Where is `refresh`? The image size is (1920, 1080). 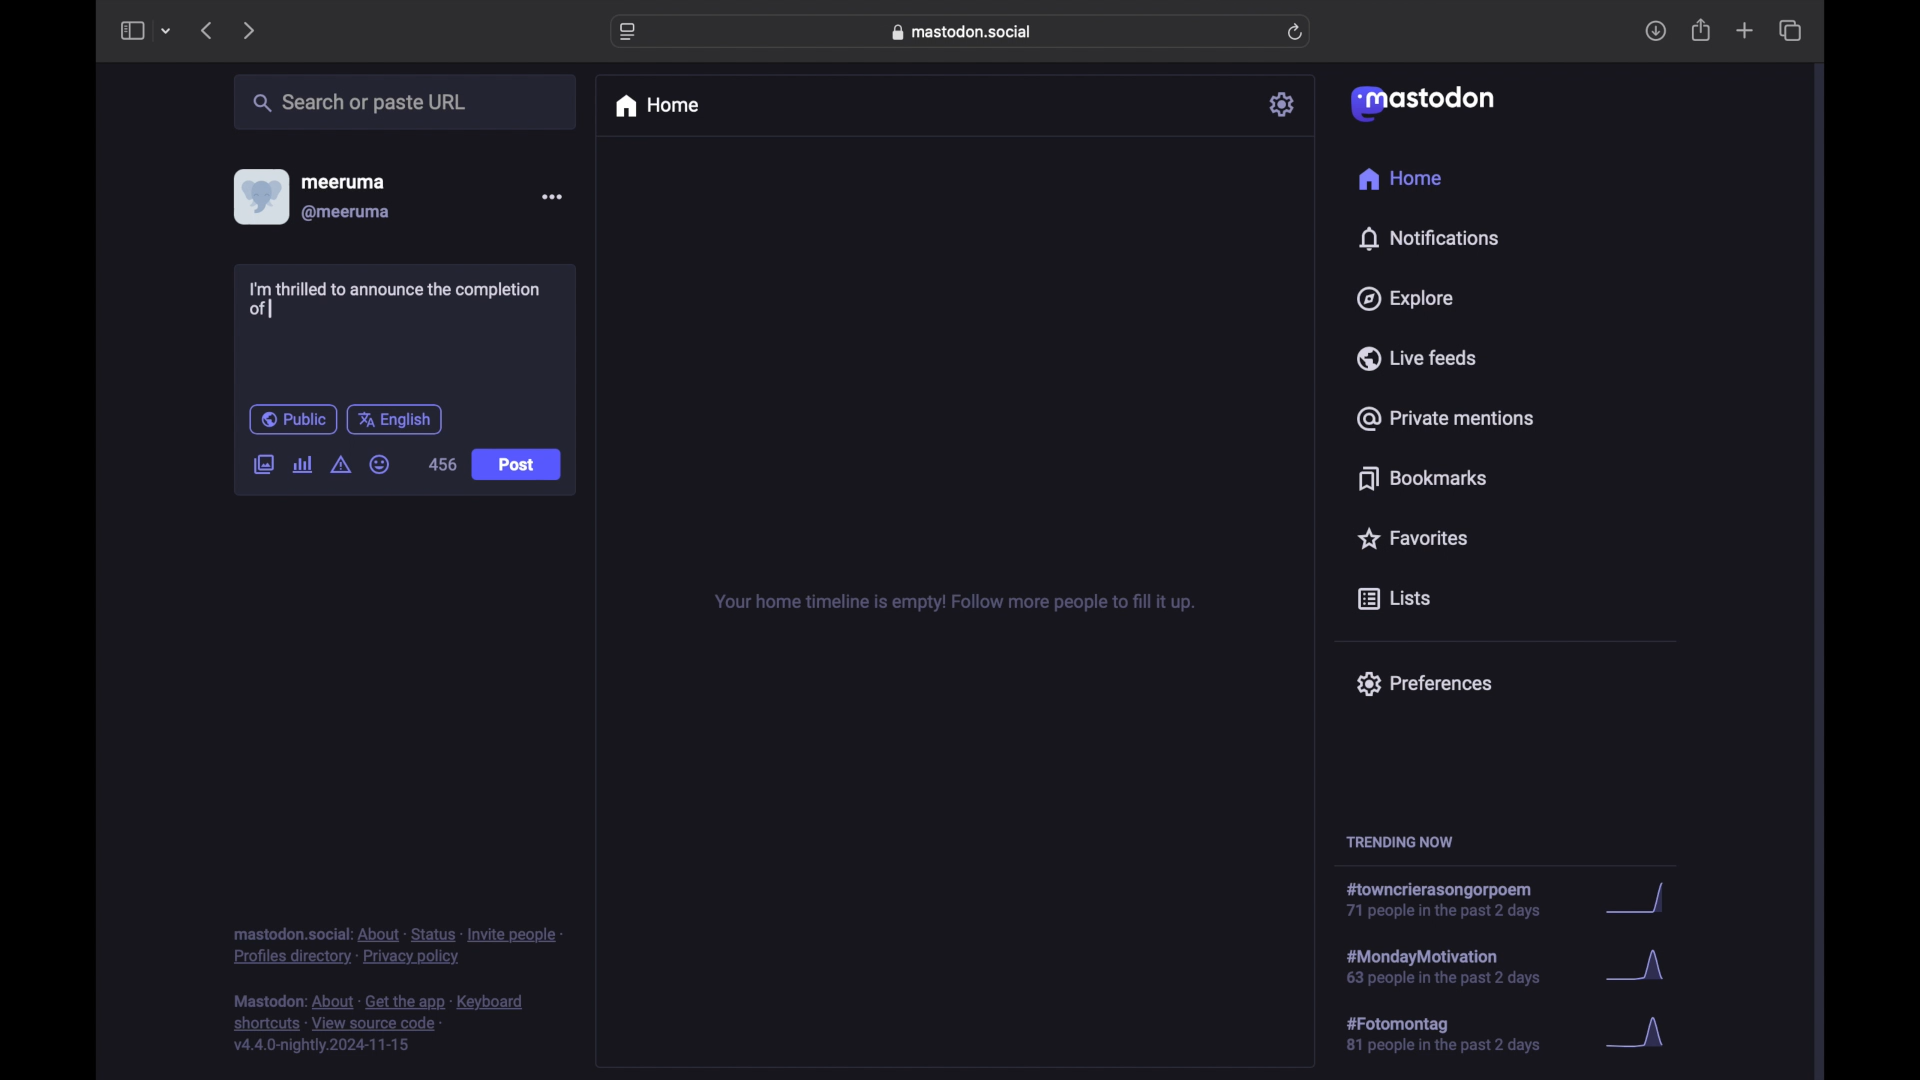 refresh is located at coordinates (1295, 32).